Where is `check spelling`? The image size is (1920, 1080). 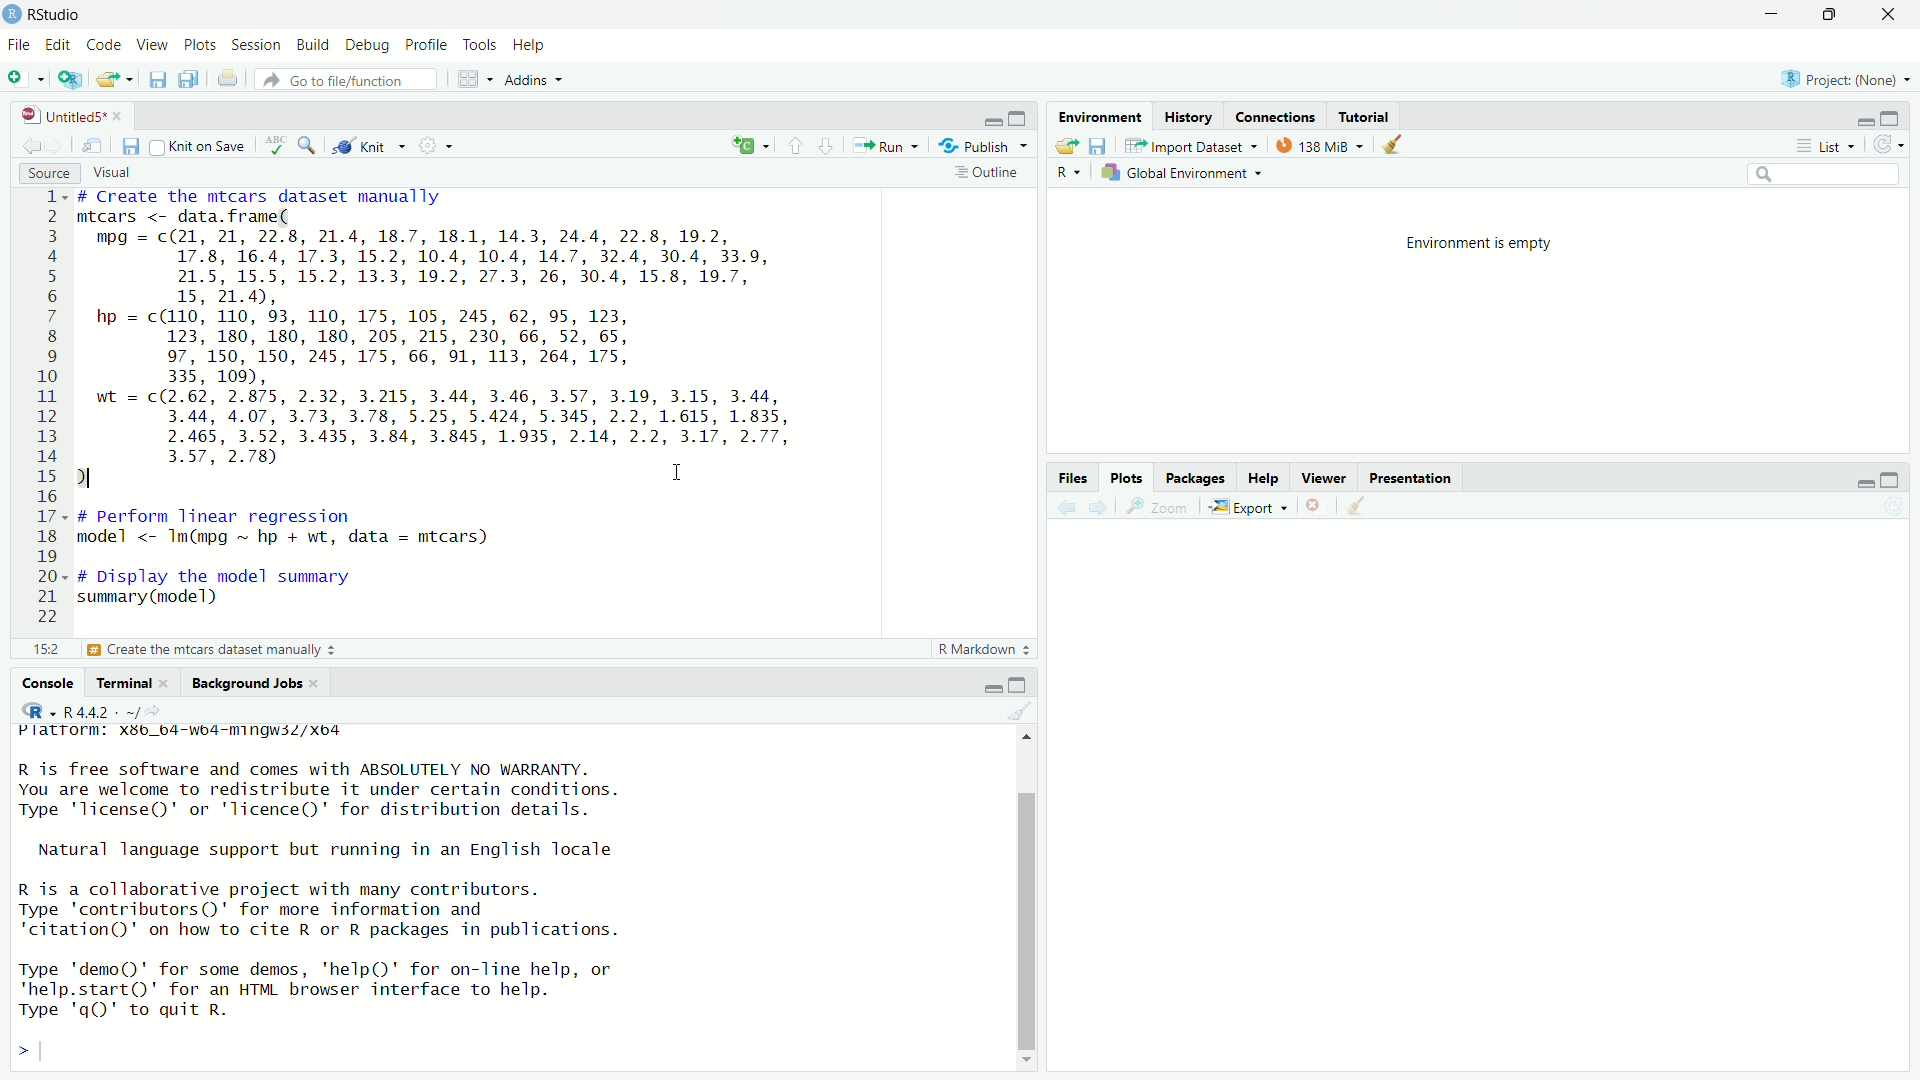 check spelling is located at coordinates (274, 146).